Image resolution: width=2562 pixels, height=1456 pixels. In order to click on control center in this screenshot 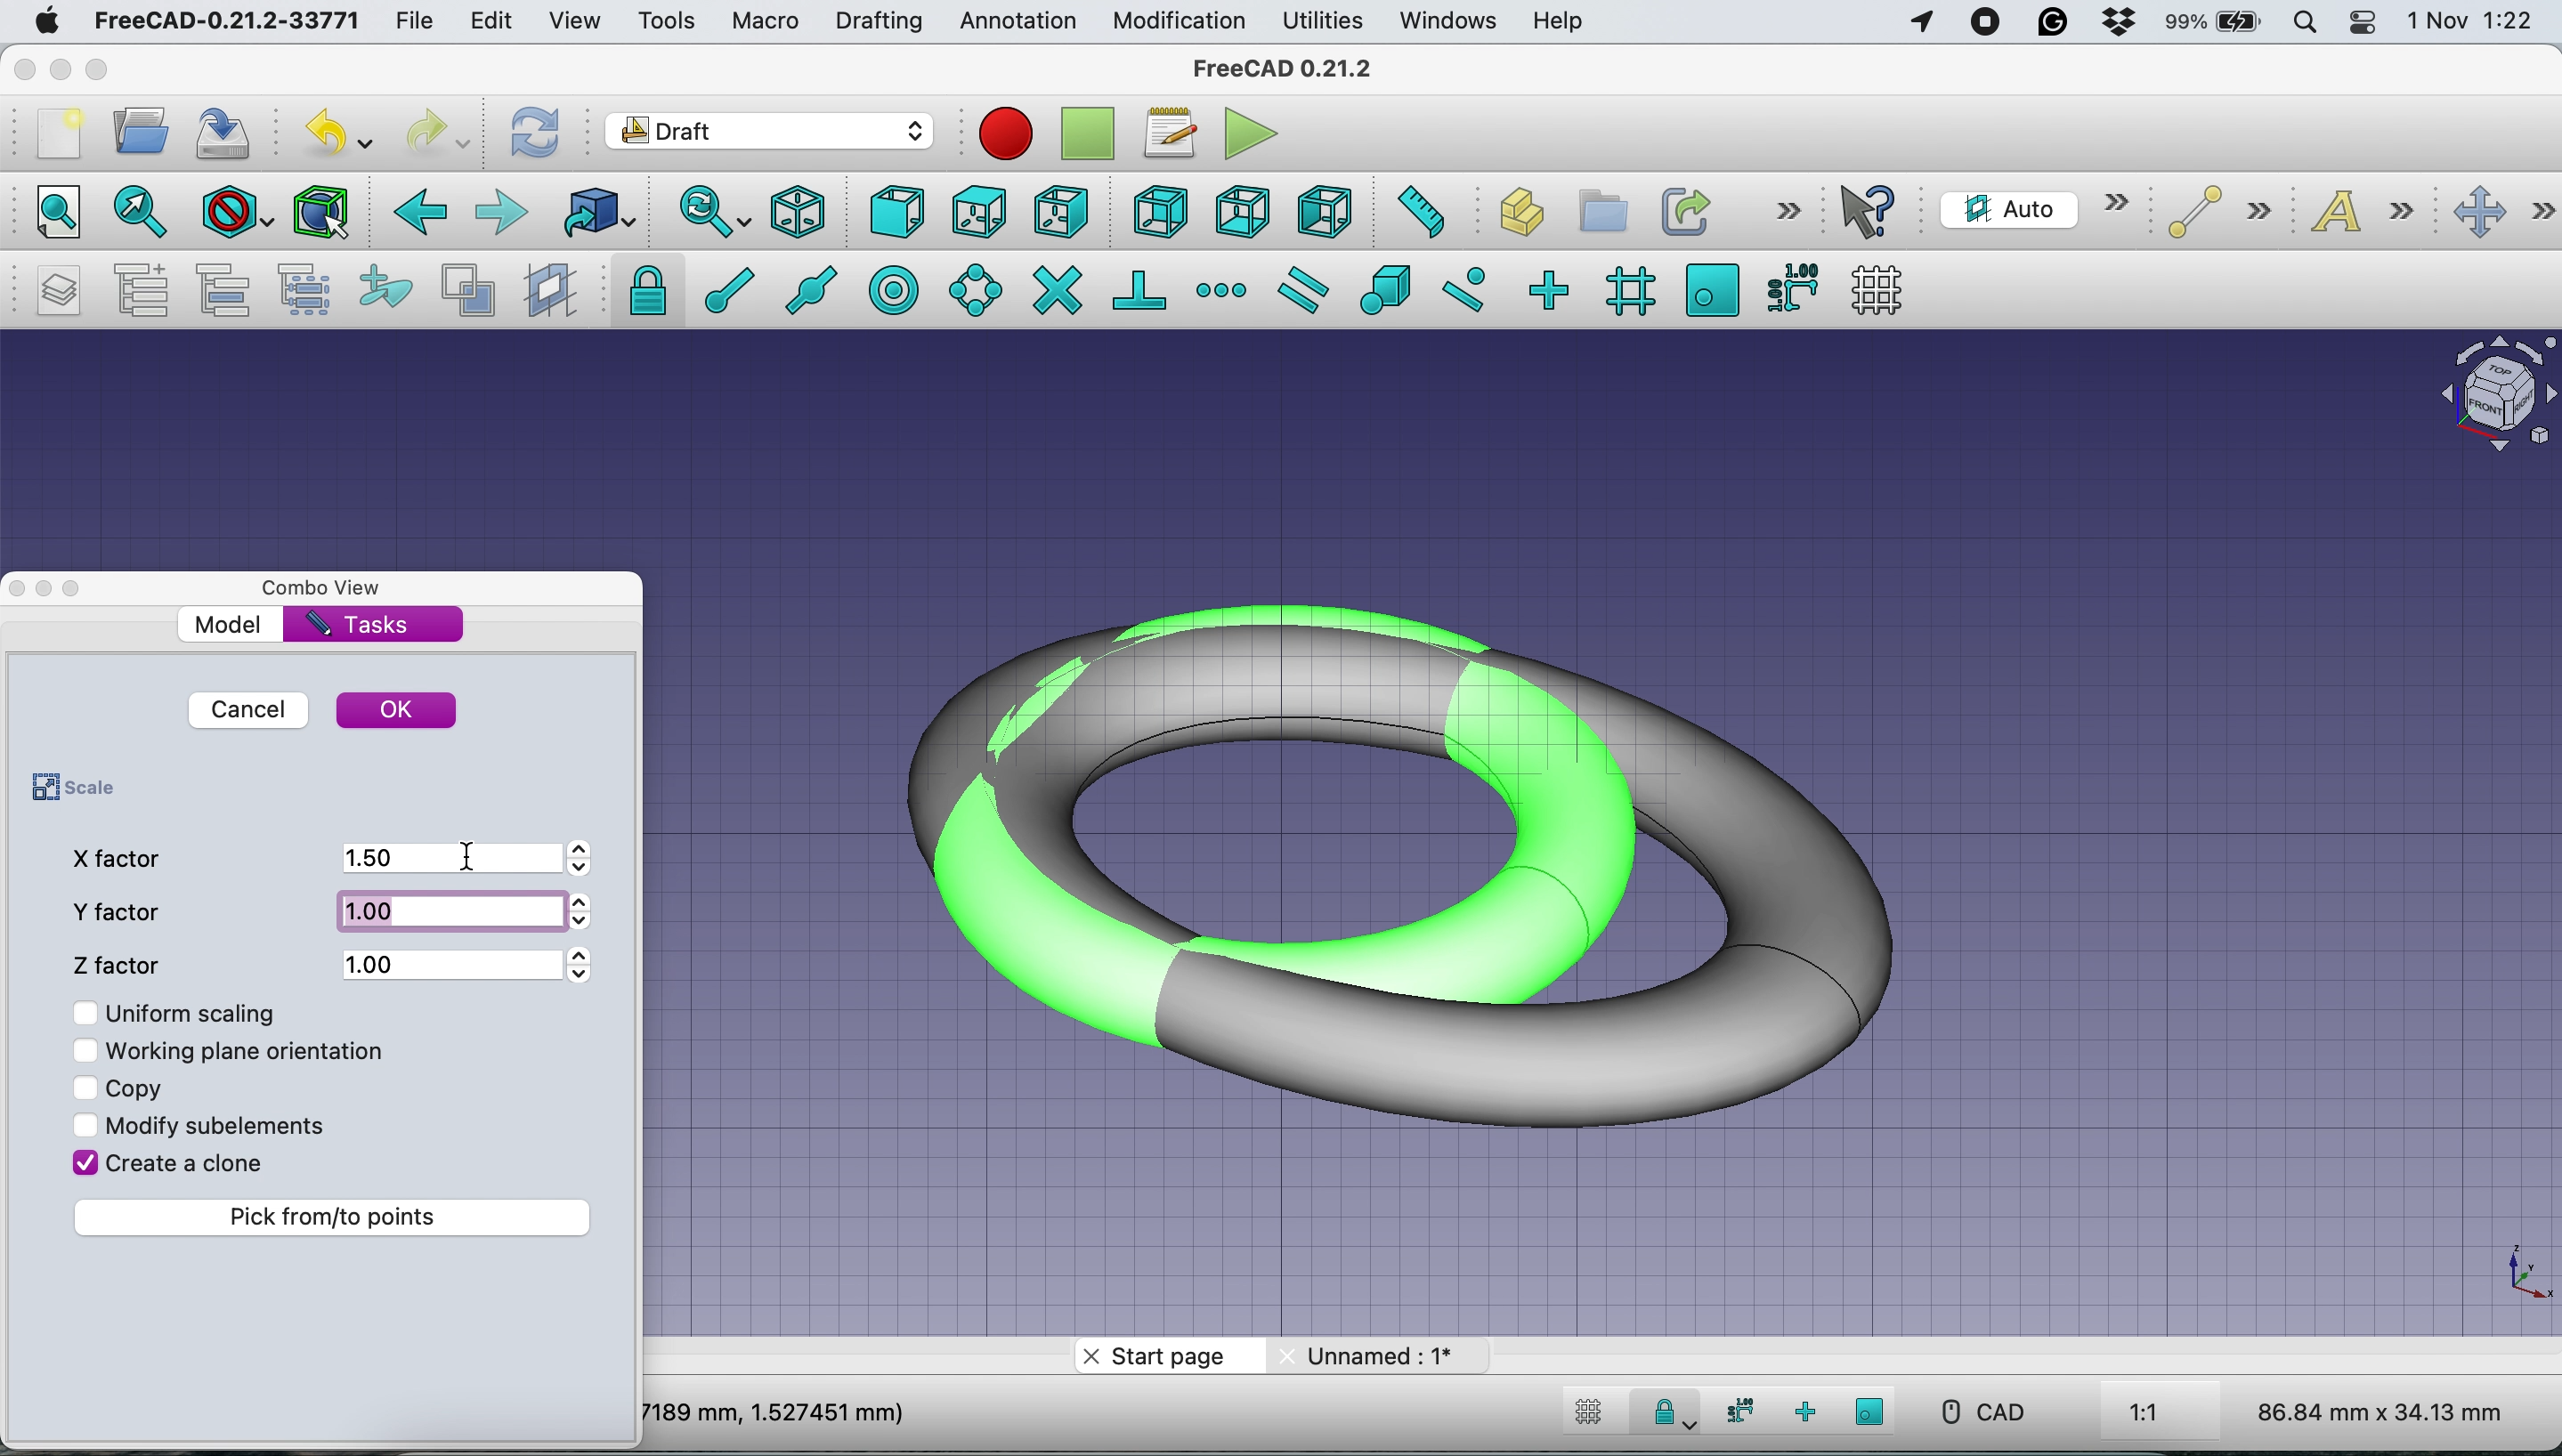, I will do `click(2362, 25)`.